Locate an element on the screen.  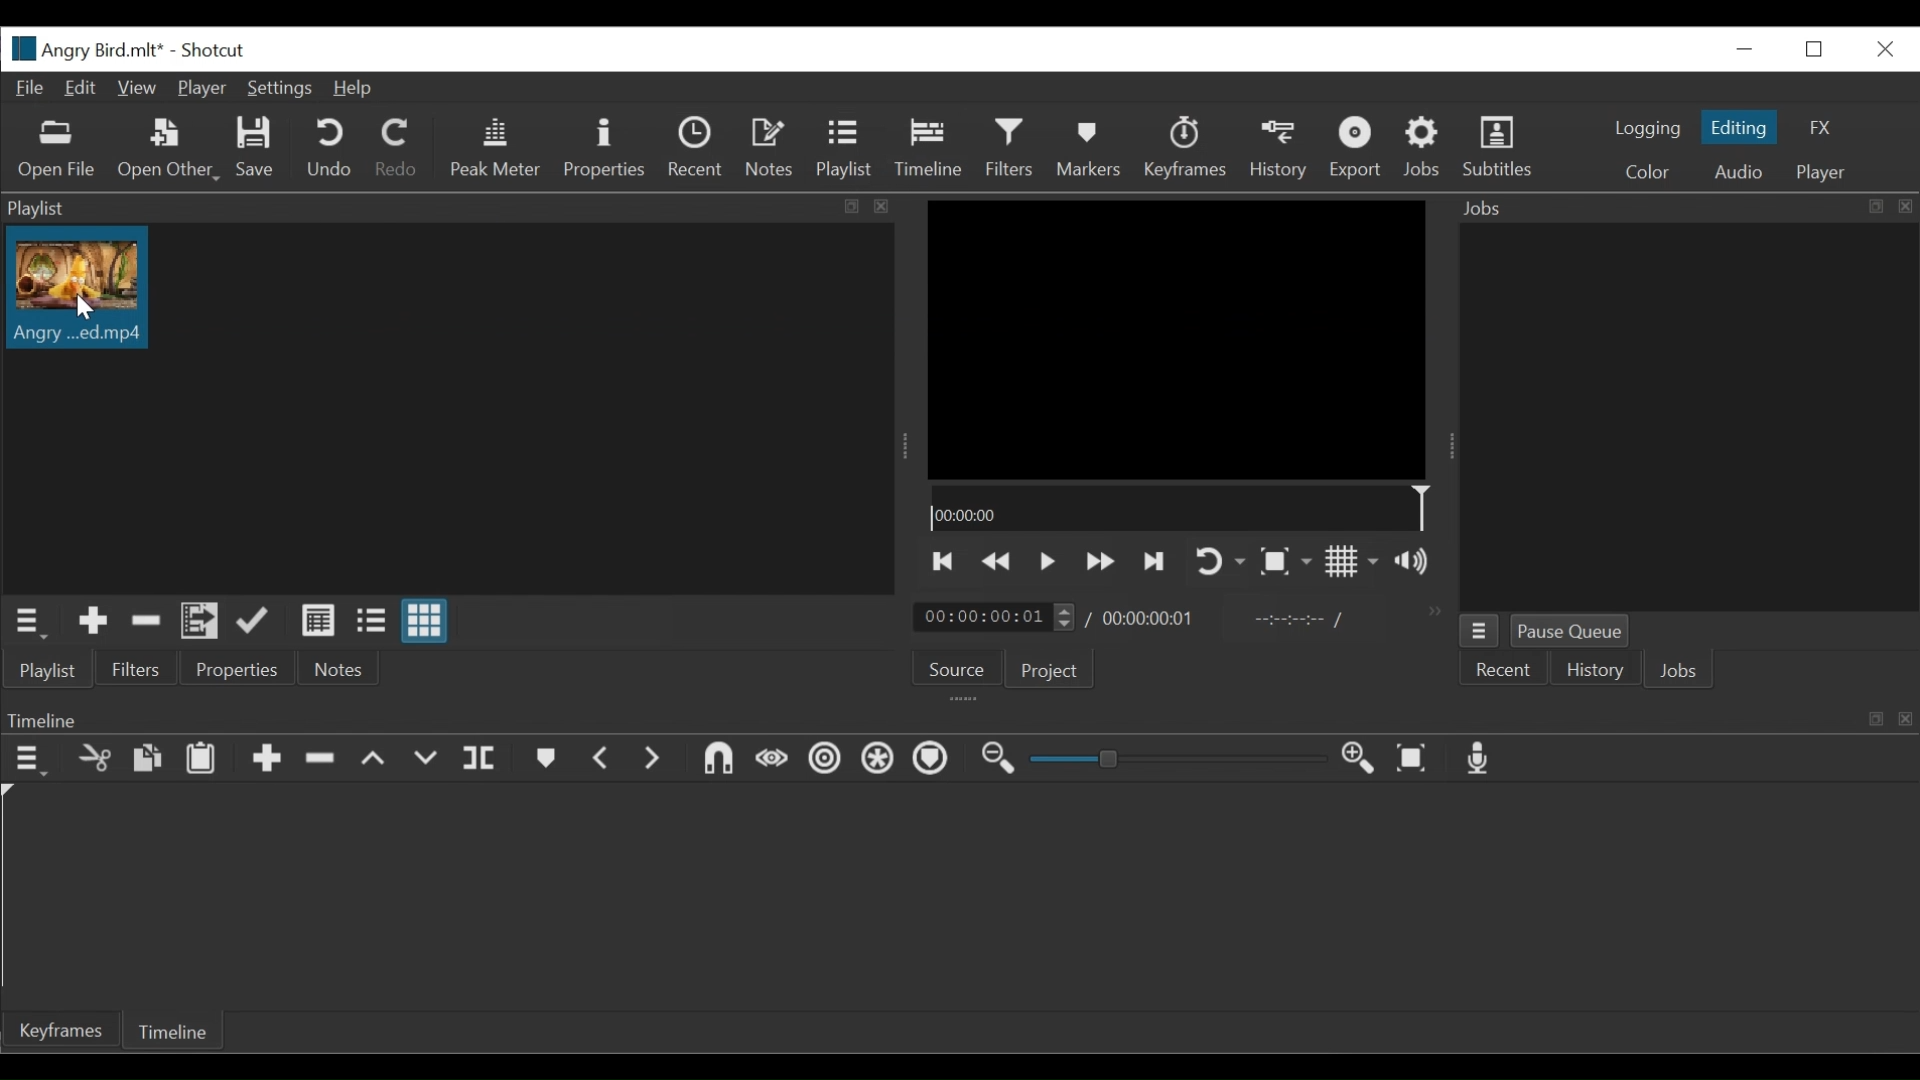
Next Marker is located at coordinates (653, 759).